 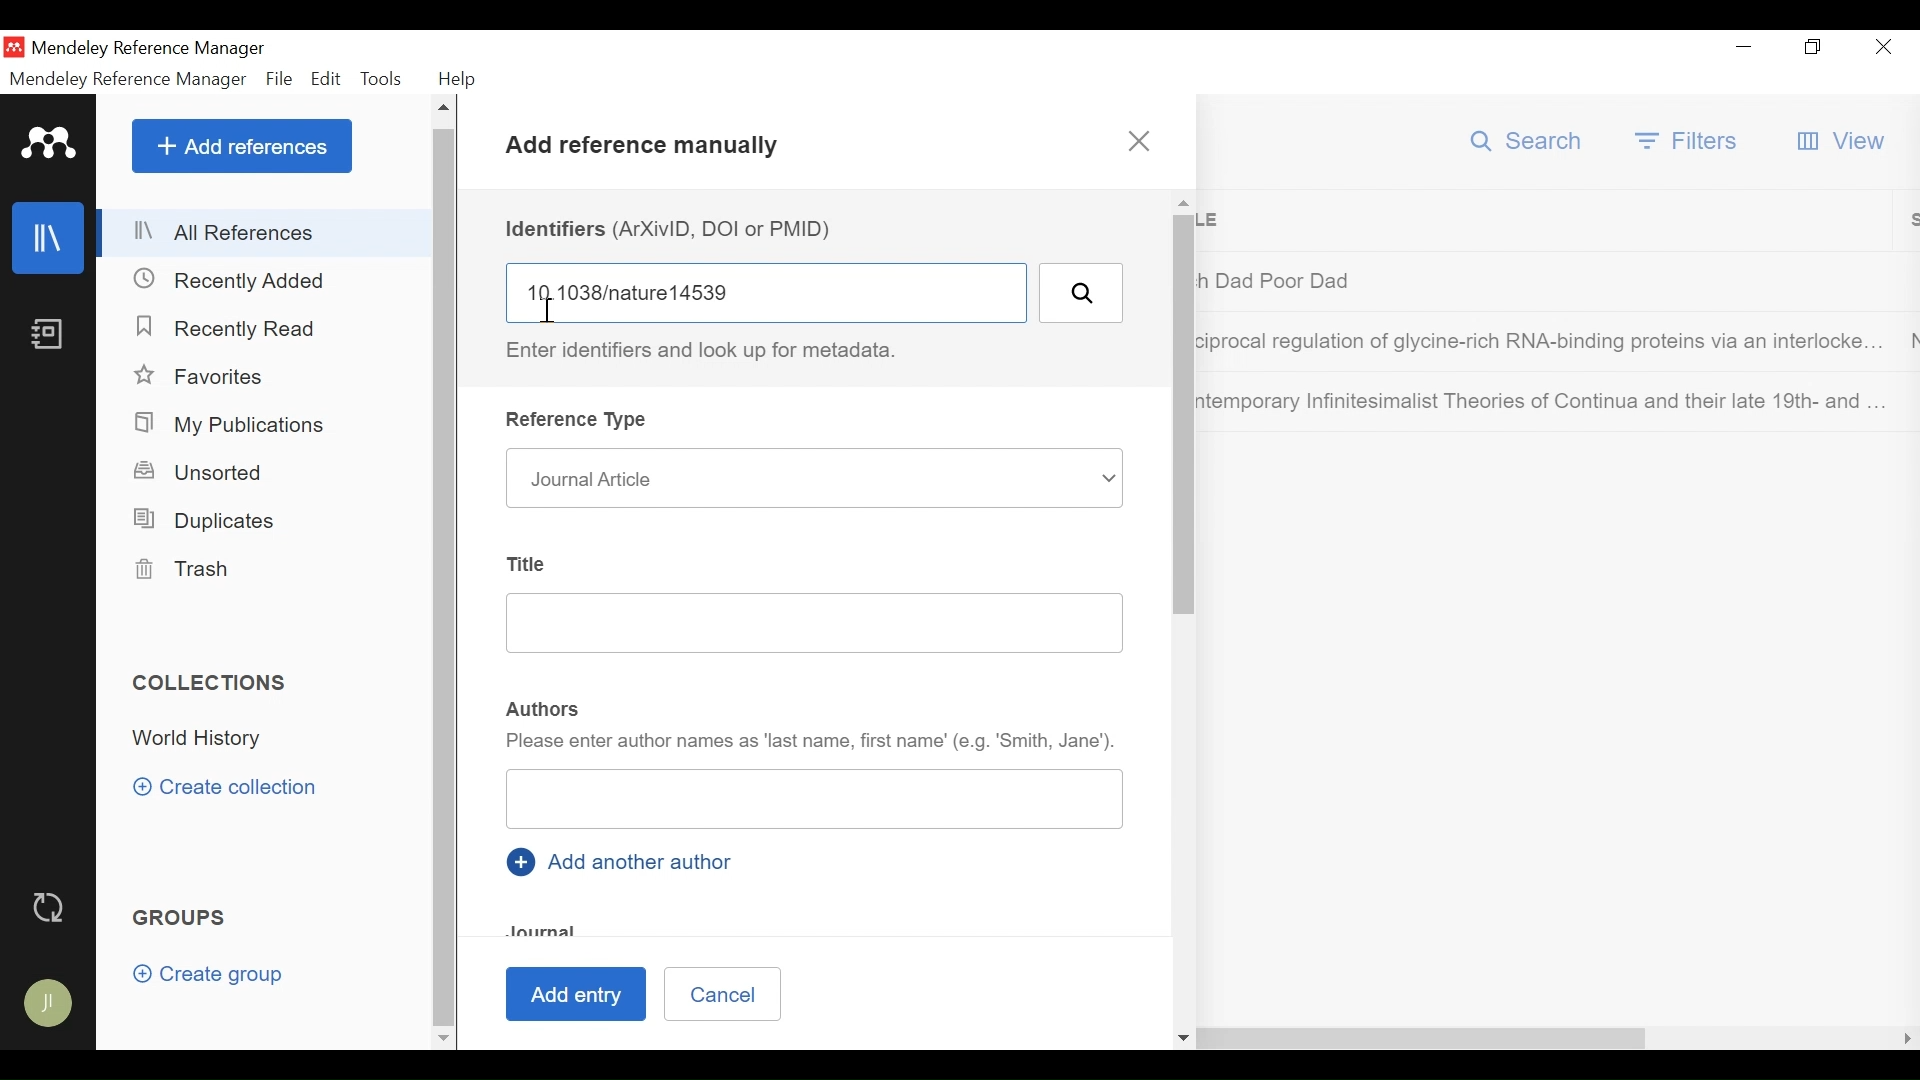 What do you see at coordinates (263, 233) in the screenshot?
I see `All References` at bounding box center [263, 233].